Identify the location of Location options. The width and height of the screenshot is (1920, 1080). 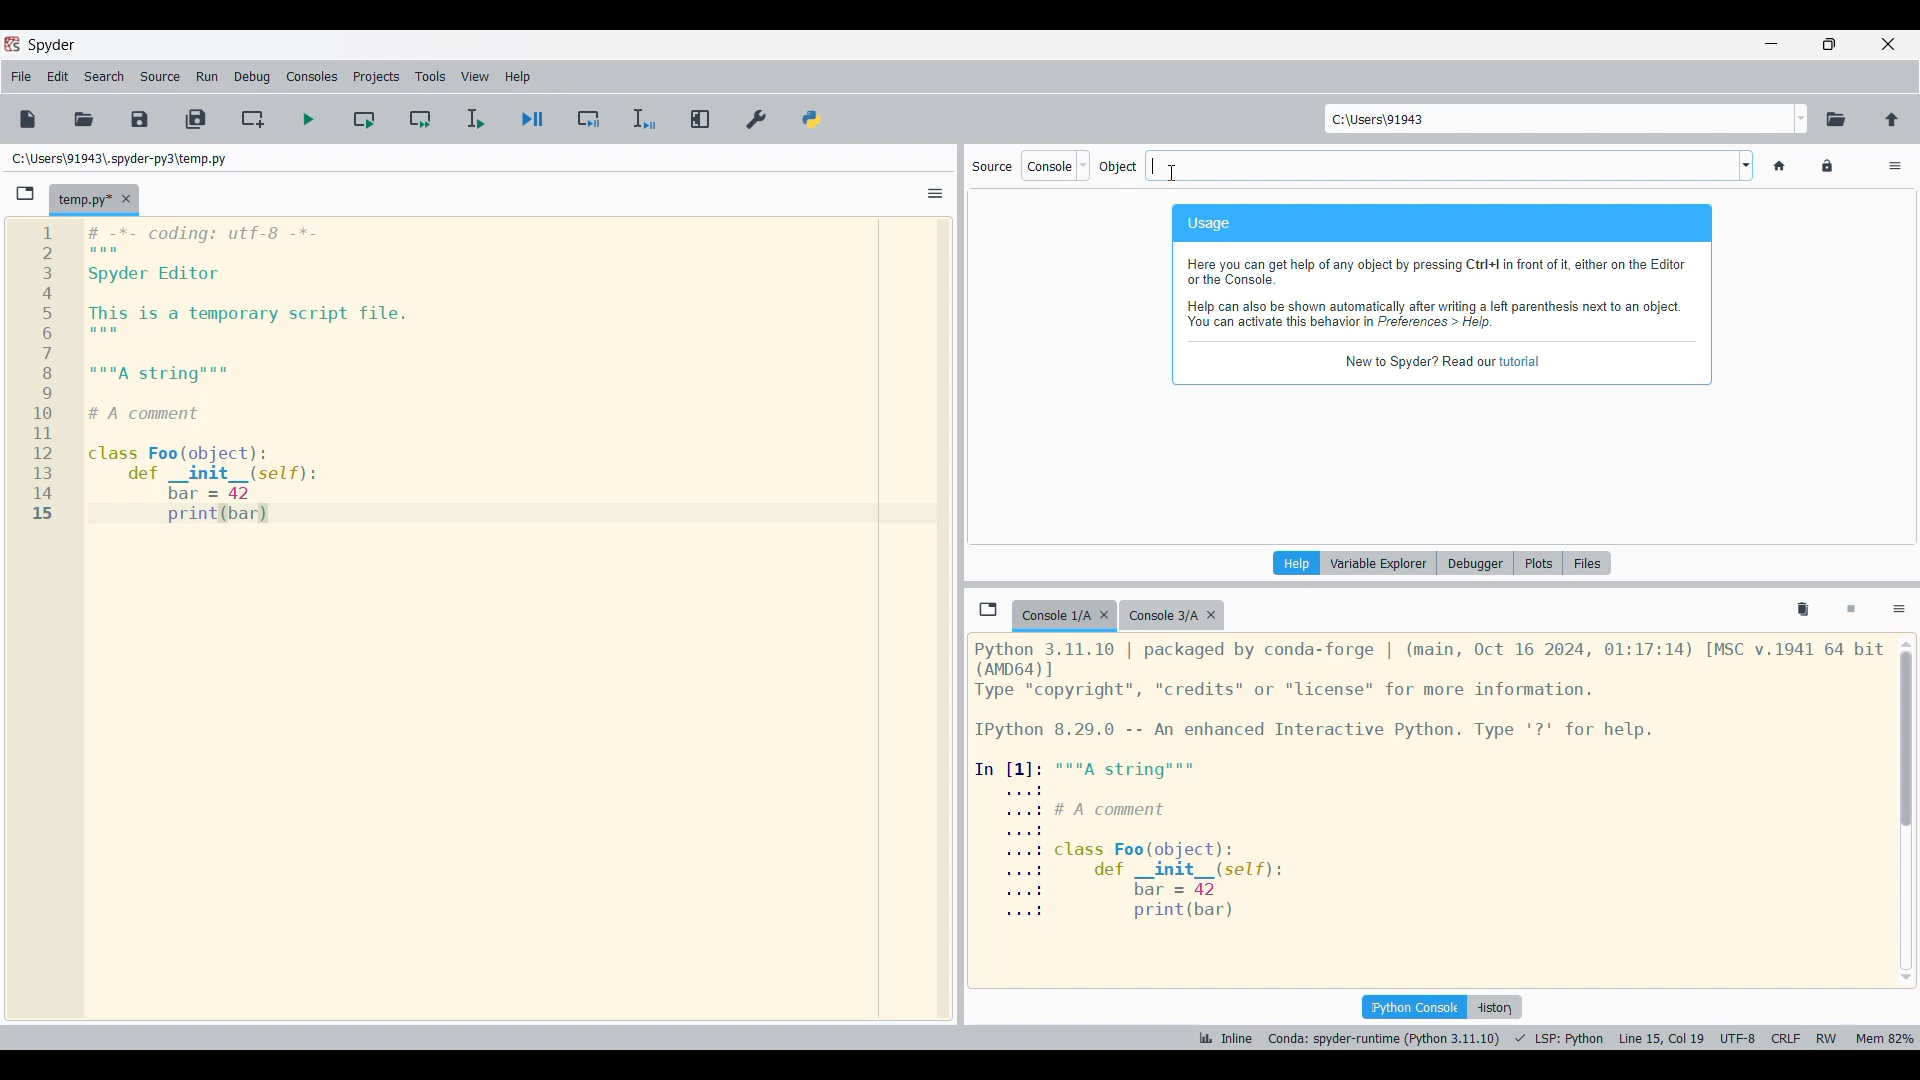
(1802, 119).